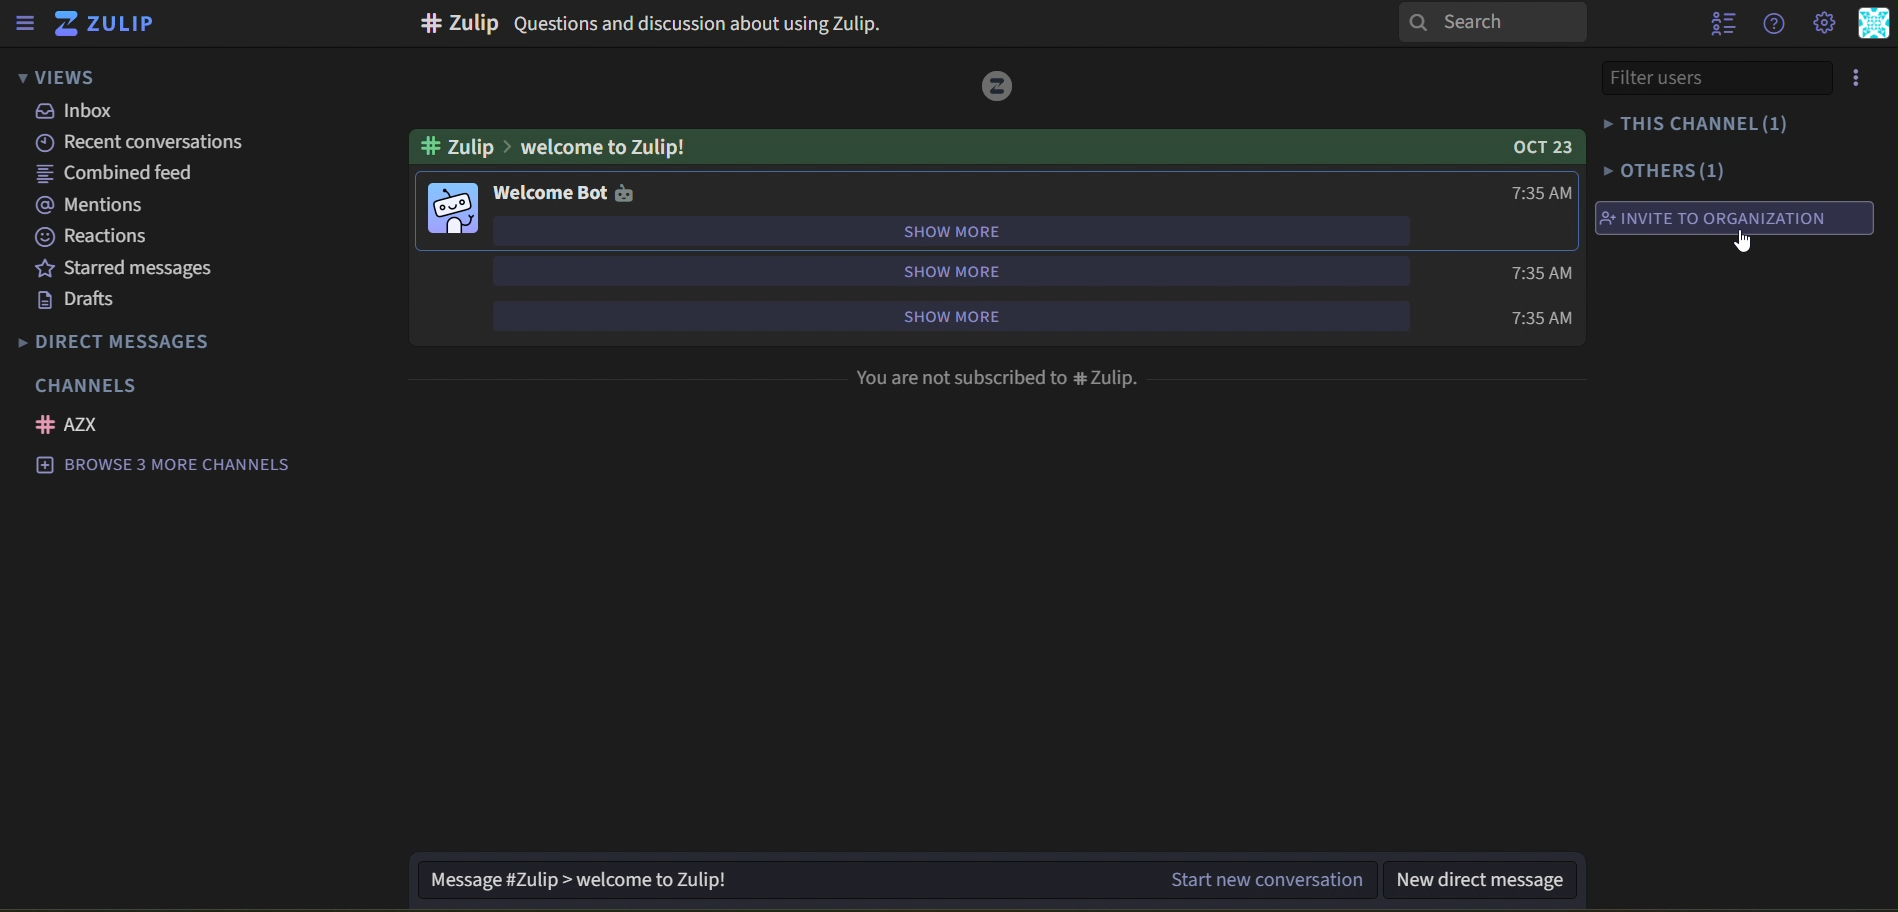 The image size is (1898, 912). I want to click on personal menu, so click(1875, 24).